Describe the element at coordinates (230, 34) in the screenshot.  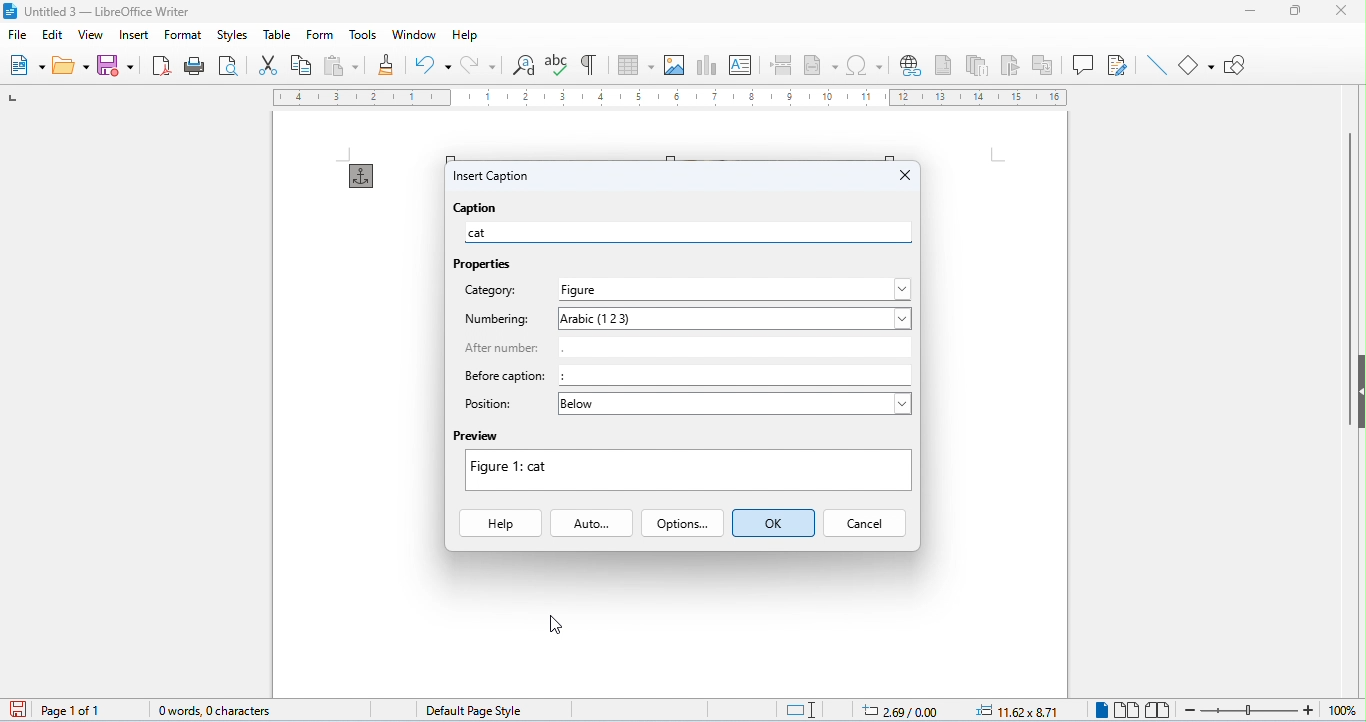
I see `styles` at that location.